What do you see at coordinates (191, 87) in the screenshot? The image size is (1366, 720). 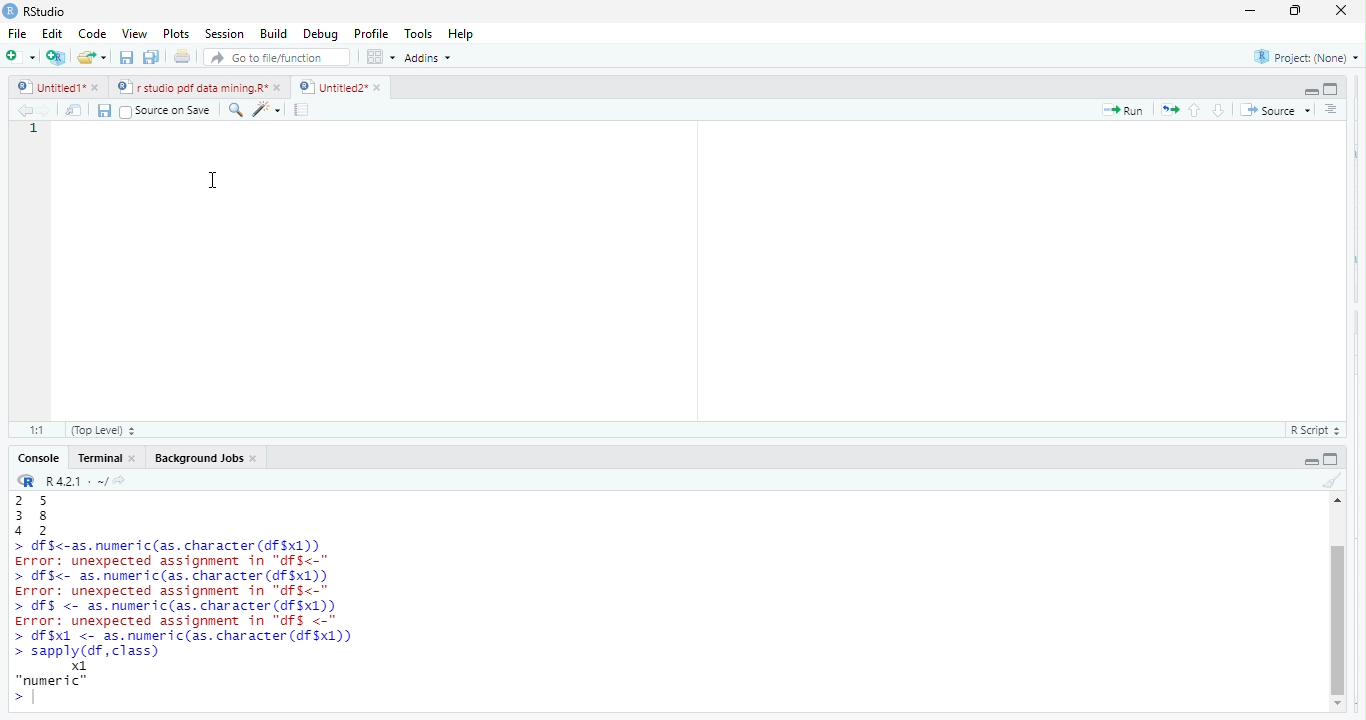 I see `rstudio pdf data mining.R’` at bounding box center [191, 87].